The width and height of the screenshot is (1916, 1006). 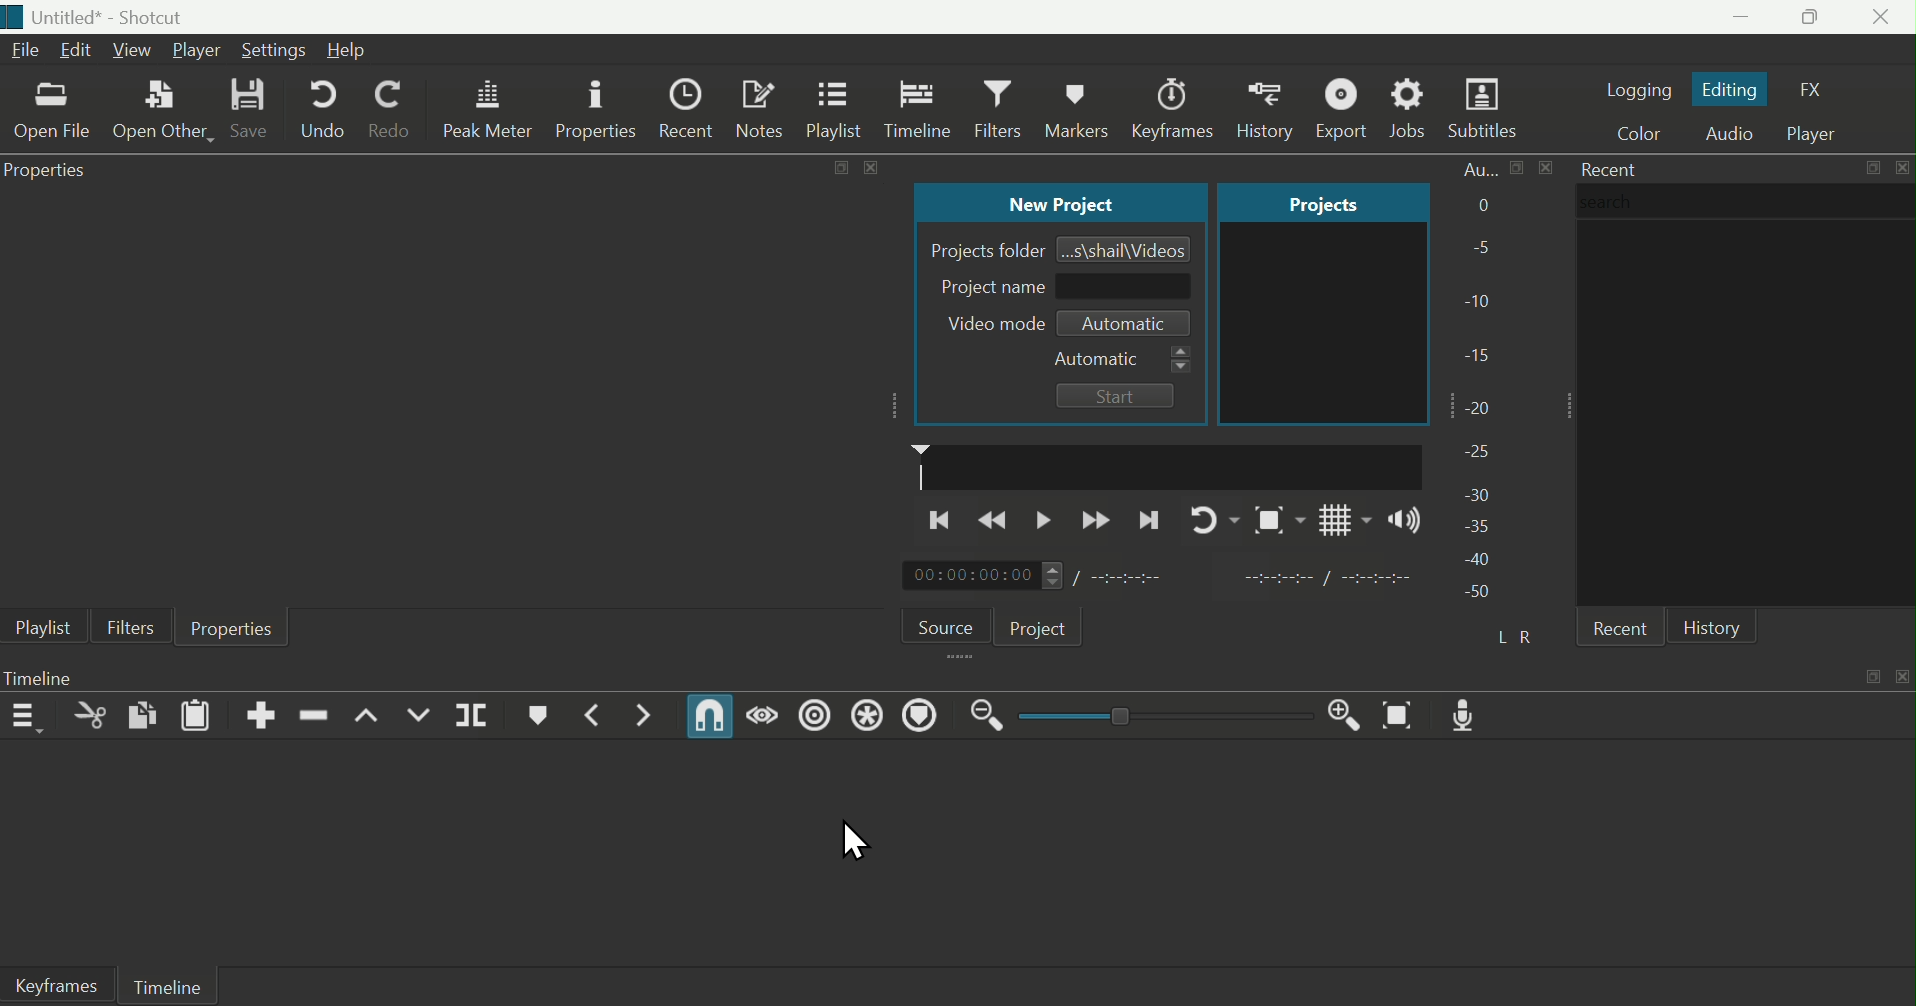 What do you see at coordinates (1870, 677) in the screenshot?
I see `expand` at bounding box center [1870, 677].